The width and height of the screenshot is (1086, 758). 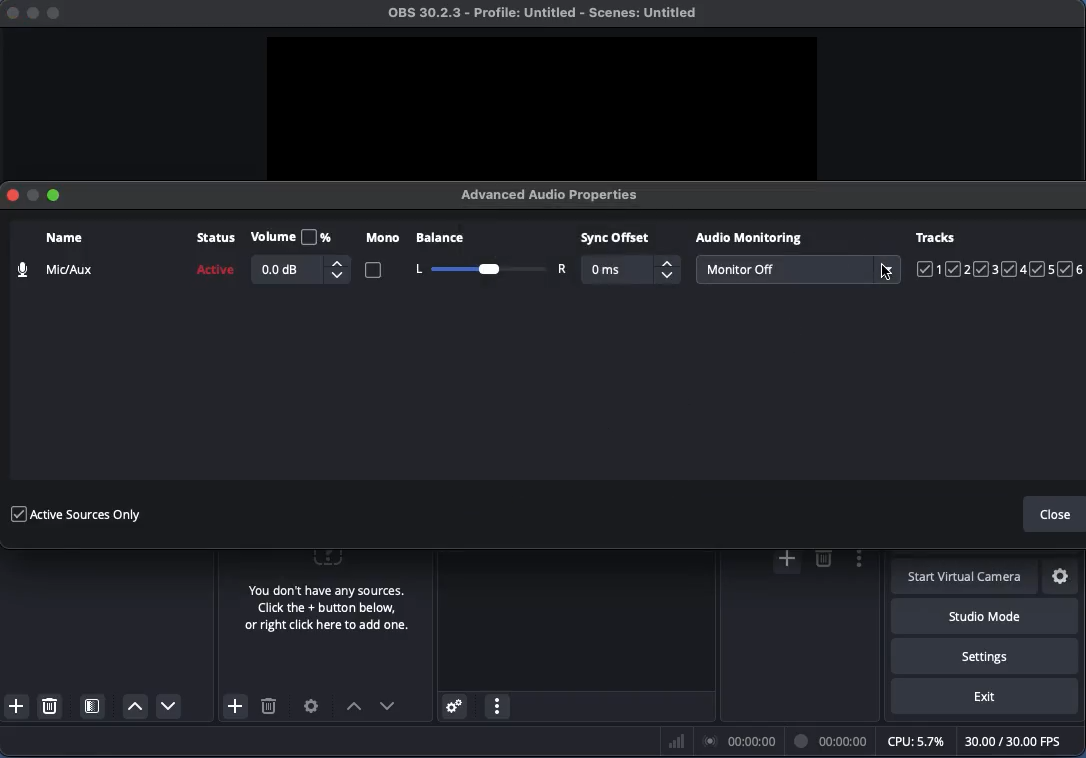 What do you see at coordinates (233, 706) in the screenshot?
I see `Add source` at bounding box center [233, 706].